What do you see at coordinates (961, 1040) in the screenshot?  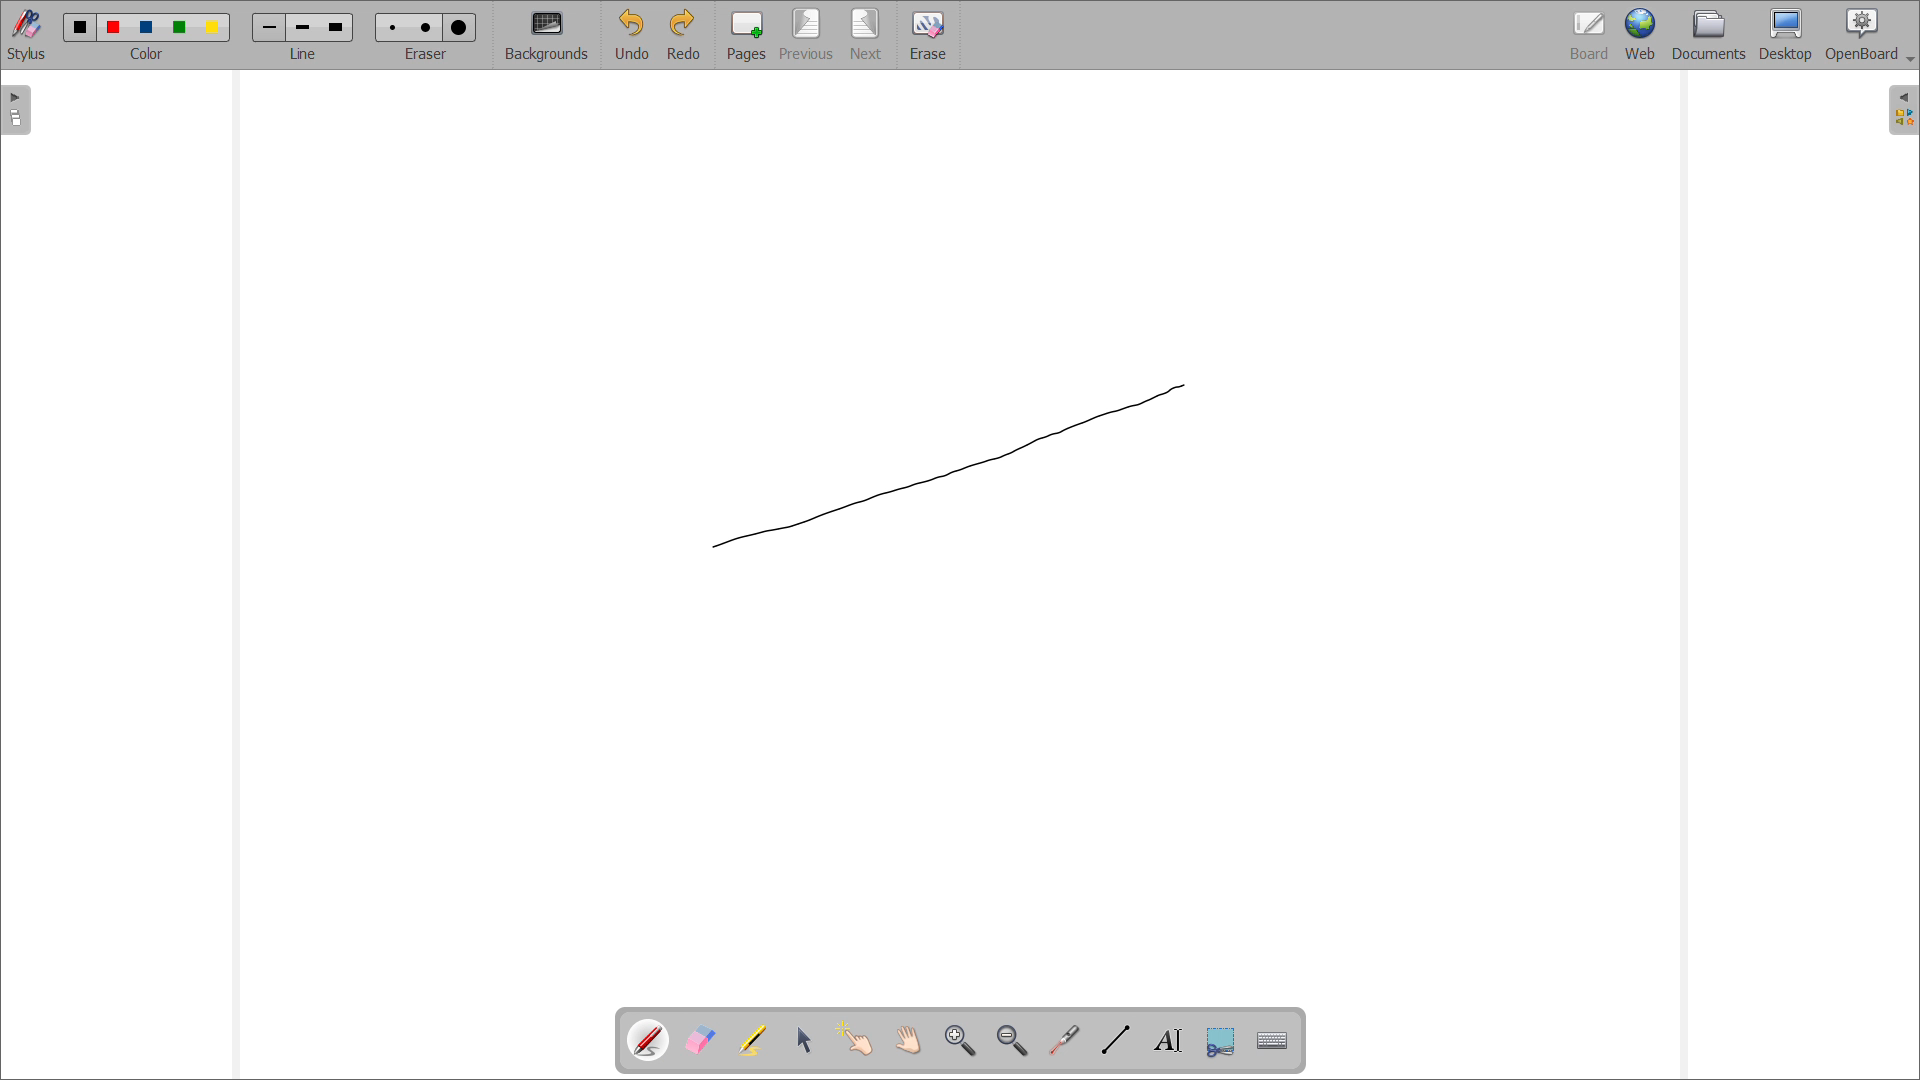 I see `zoom in` at bounding box center [961, 1040].